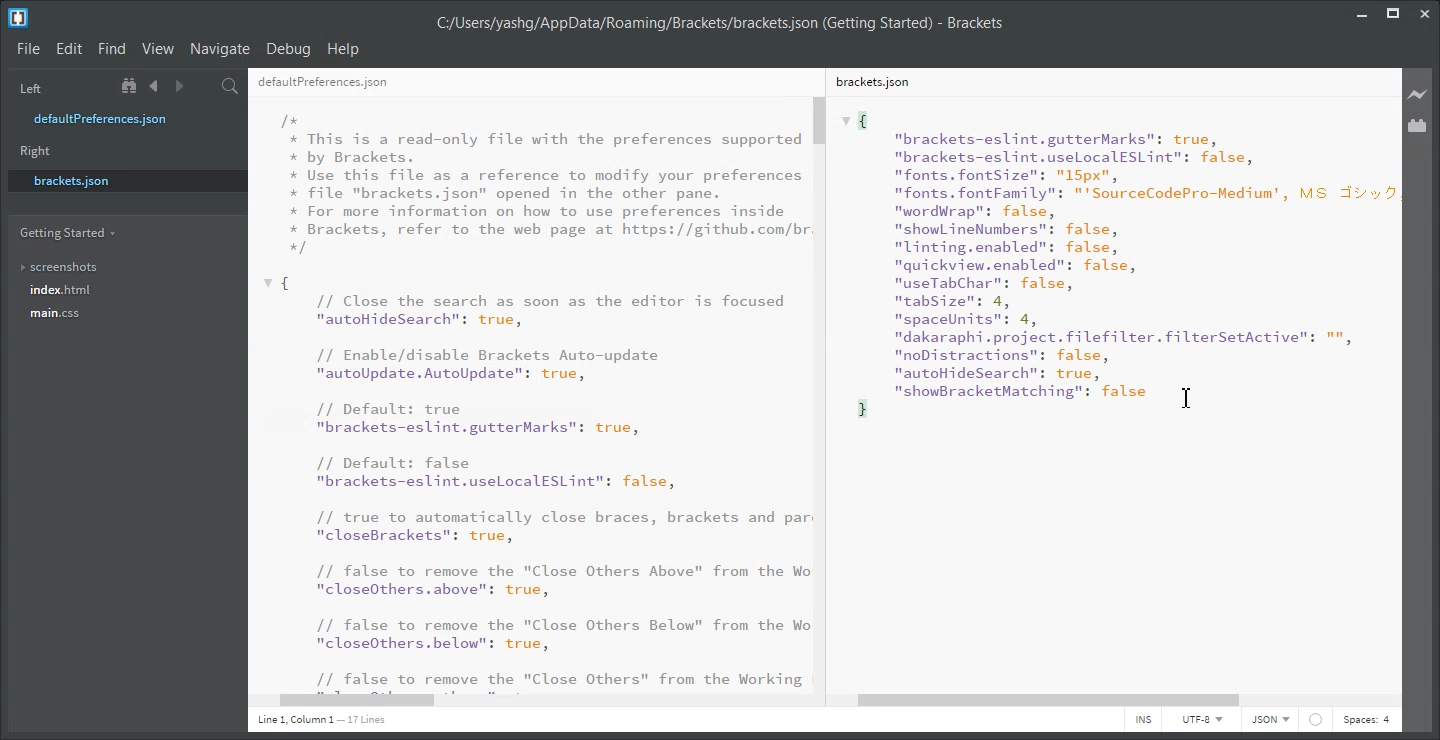  I want to click on brackets.json, so click(125, 180).